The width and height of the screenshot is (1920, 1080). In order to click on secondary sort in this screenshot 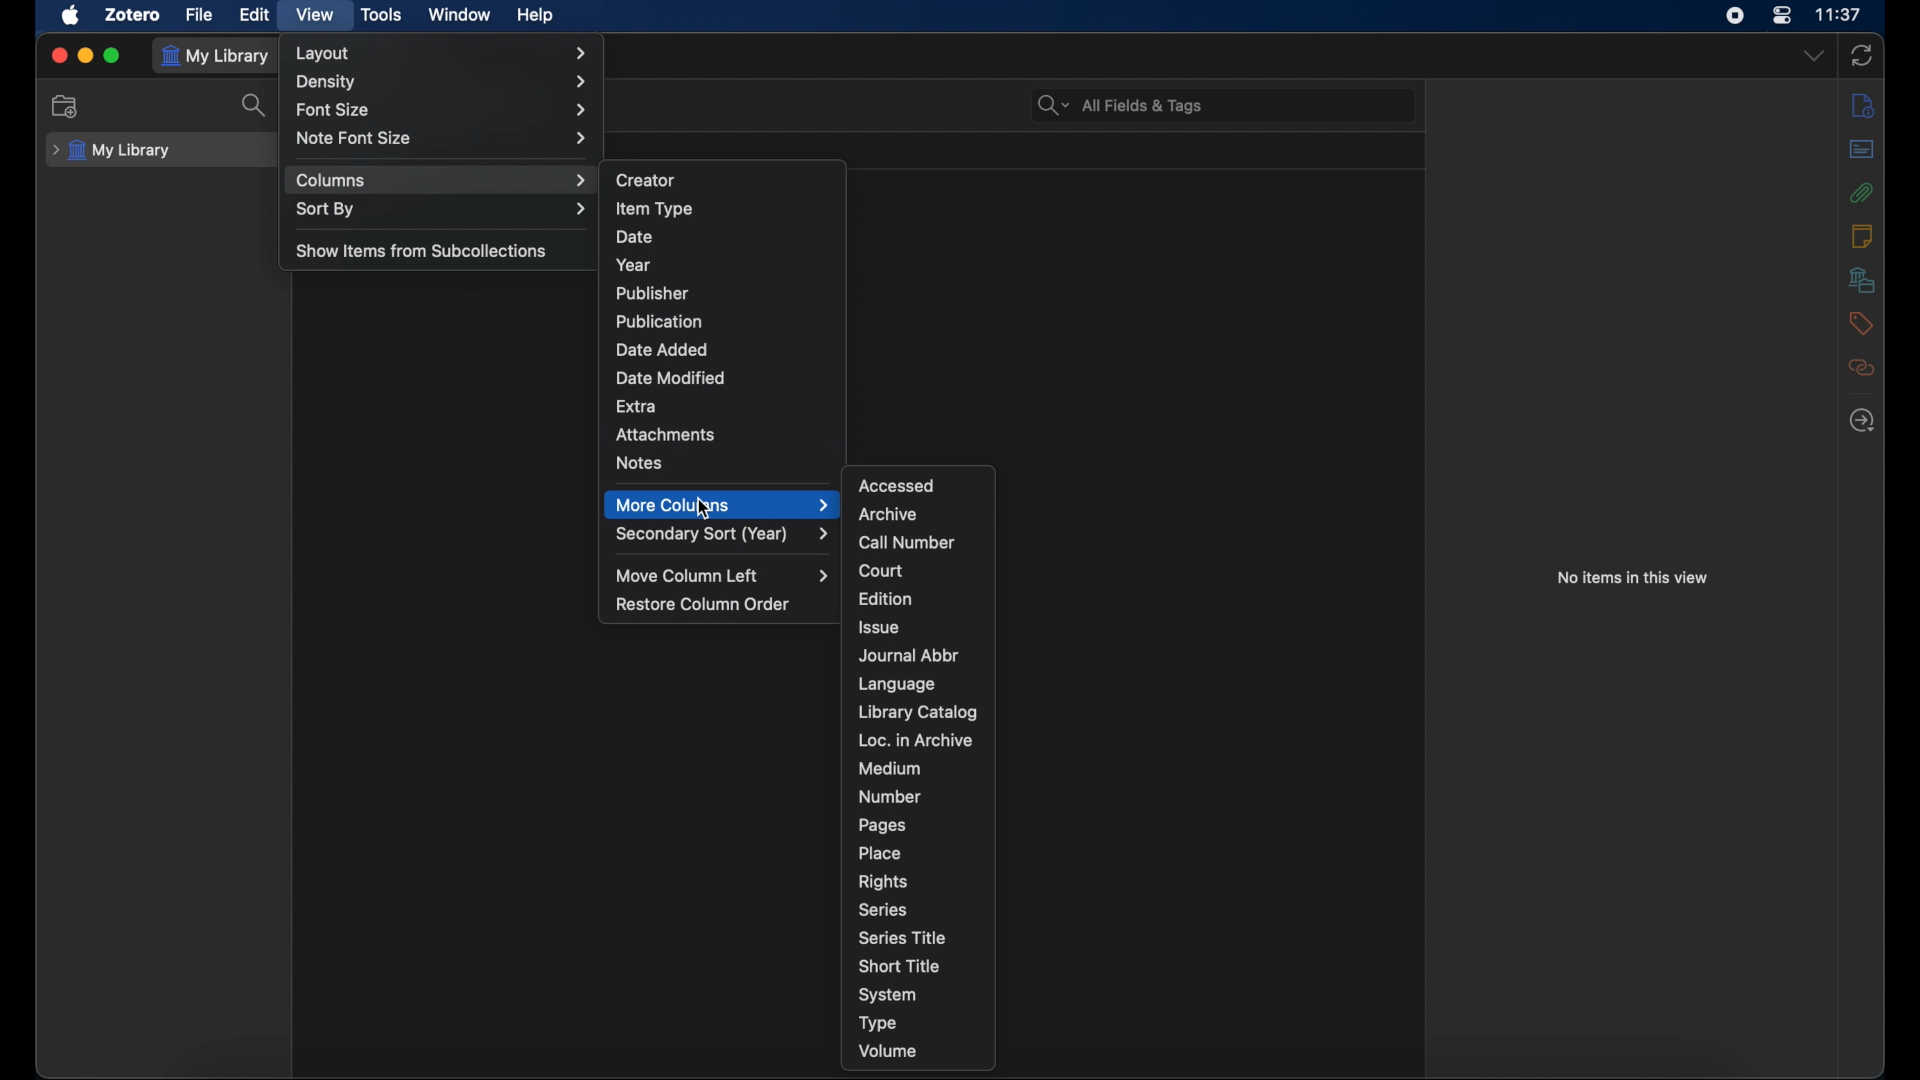, I will do `click(724, 533)`.